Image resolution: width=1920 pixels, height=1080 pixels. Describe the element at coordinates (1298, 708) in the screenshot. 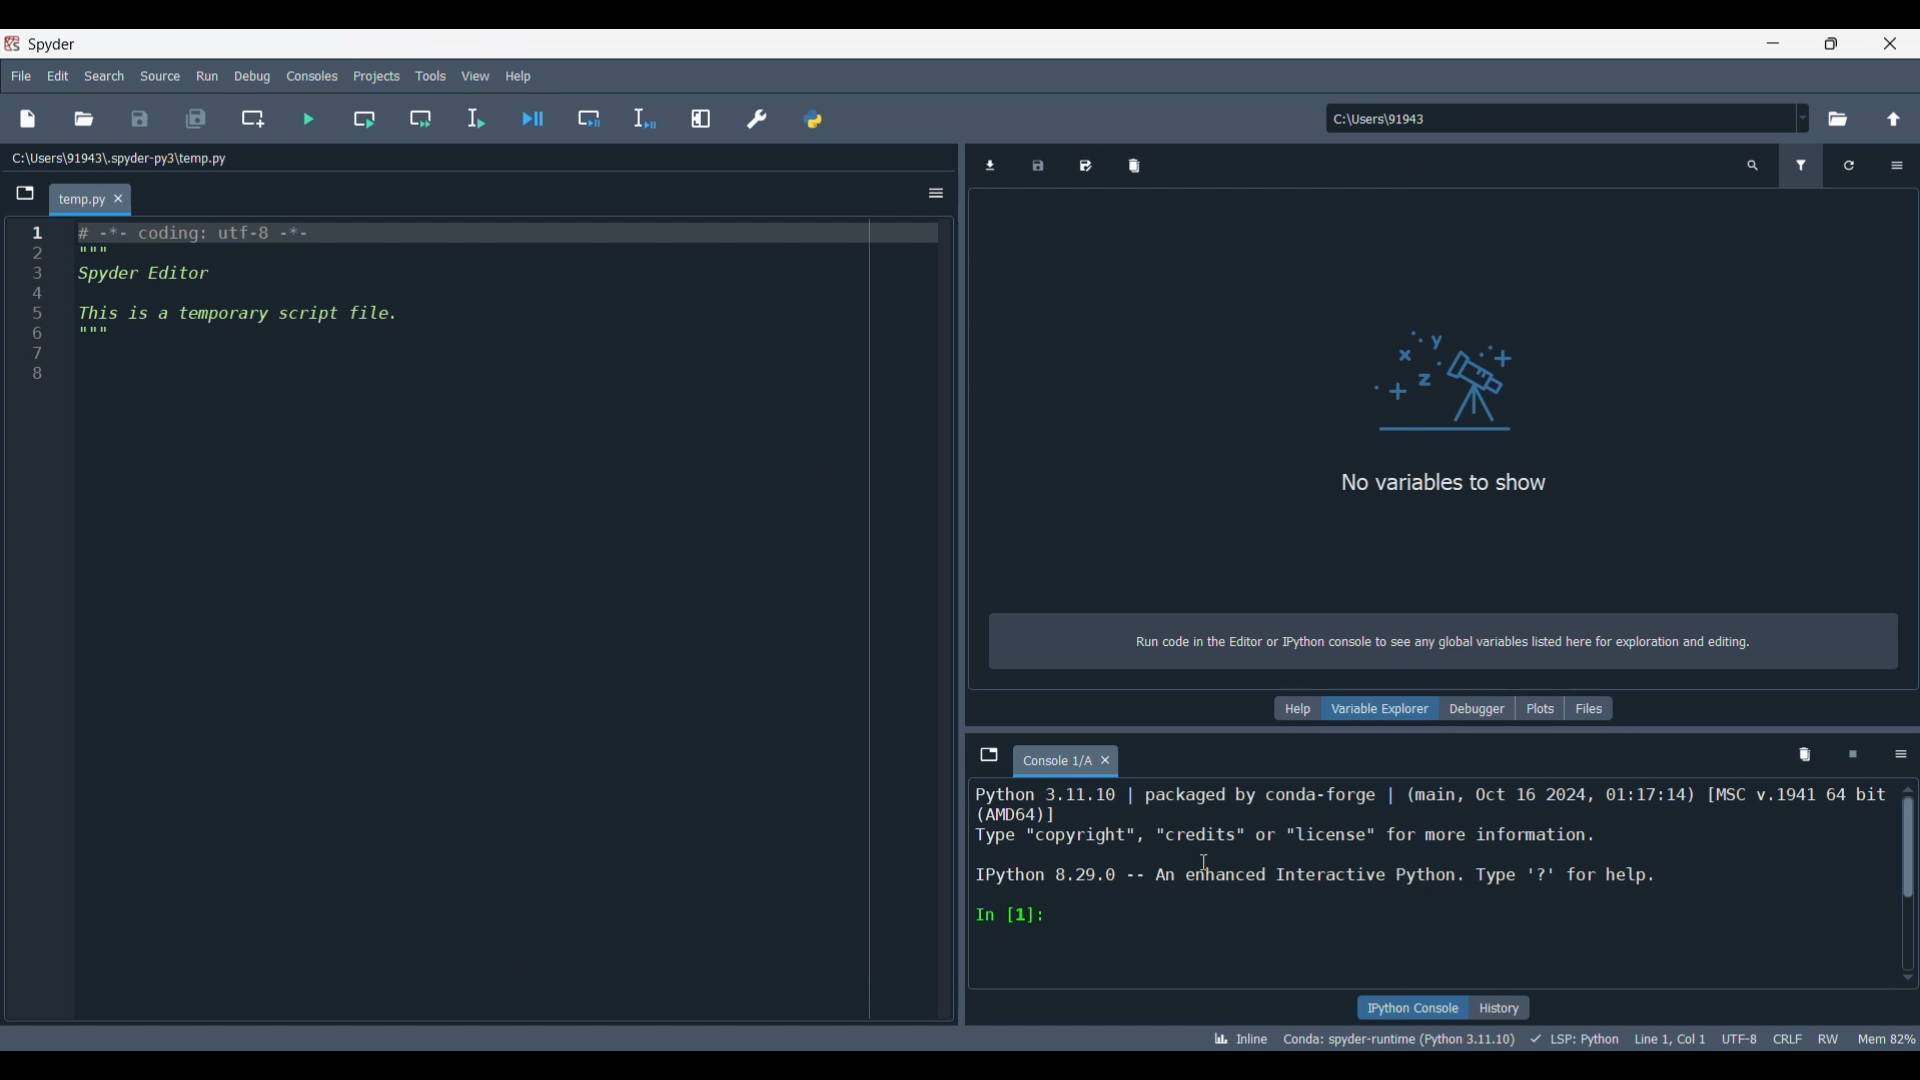

I see `Help` at that location.